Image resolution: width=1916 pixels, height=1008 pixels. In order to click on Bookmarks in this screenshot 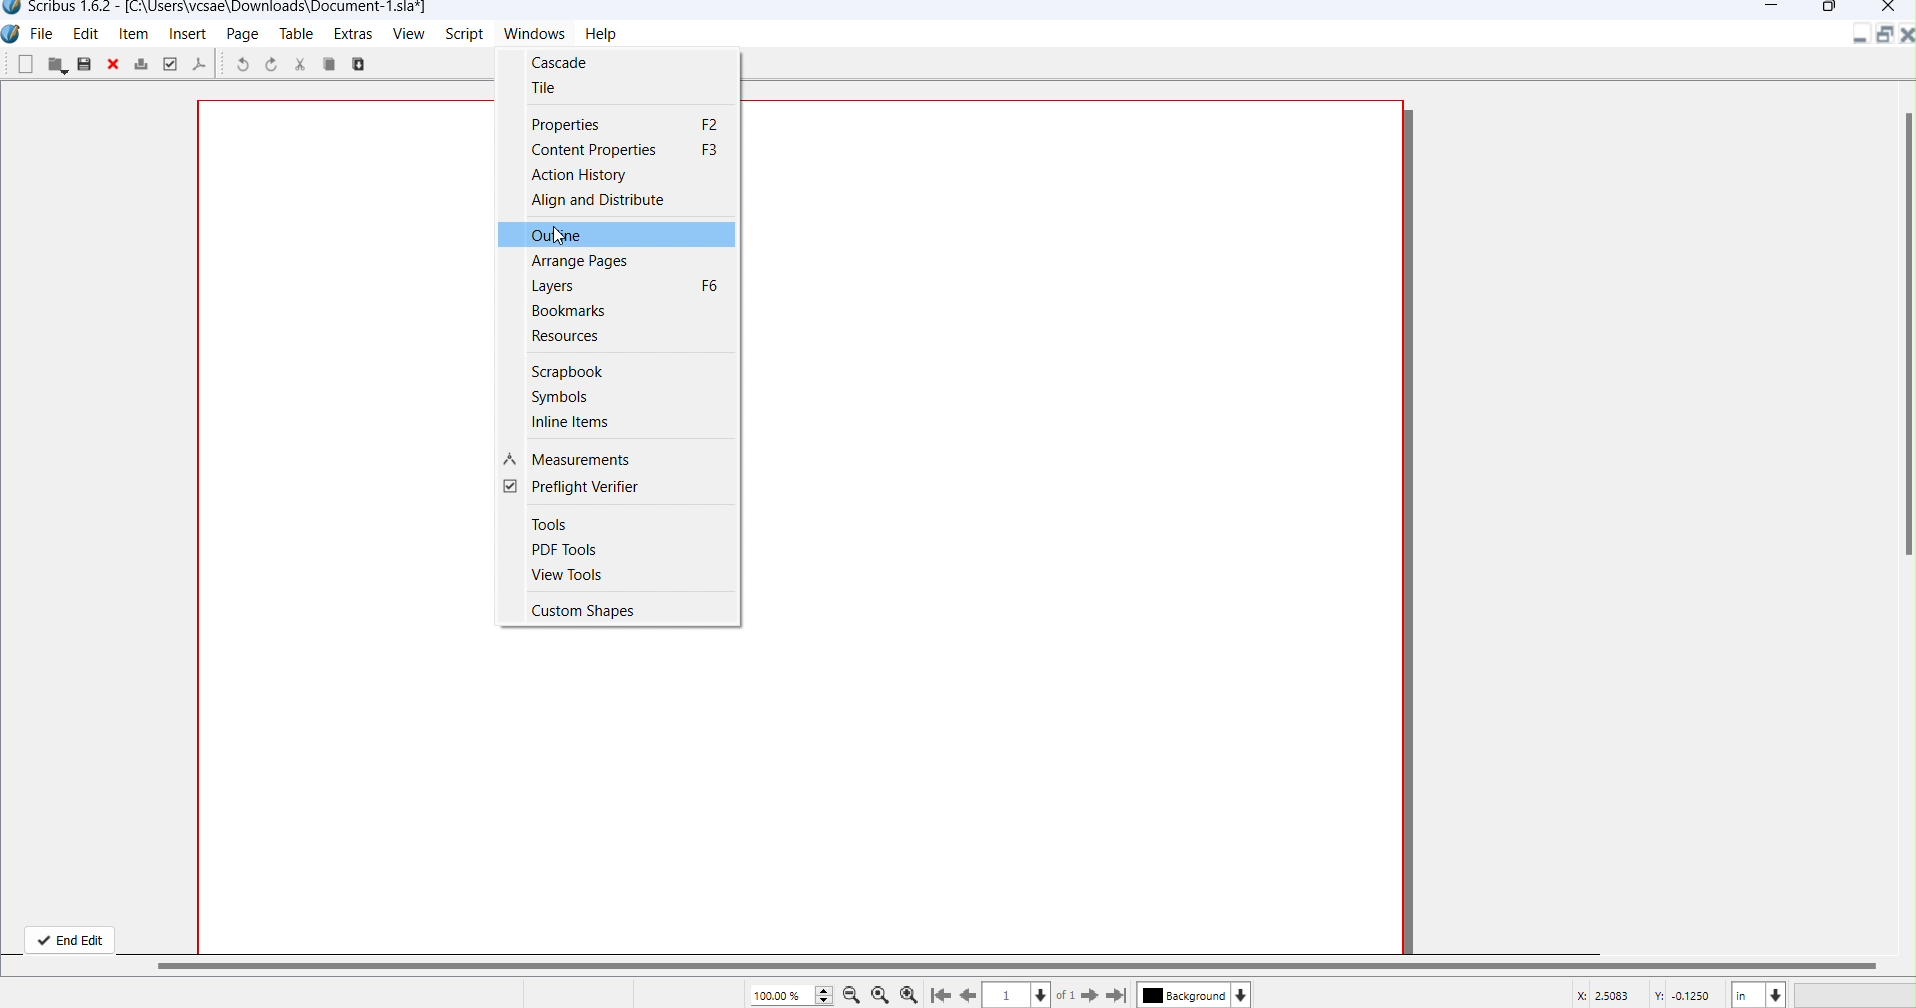, I will do `click(578, 312)`.